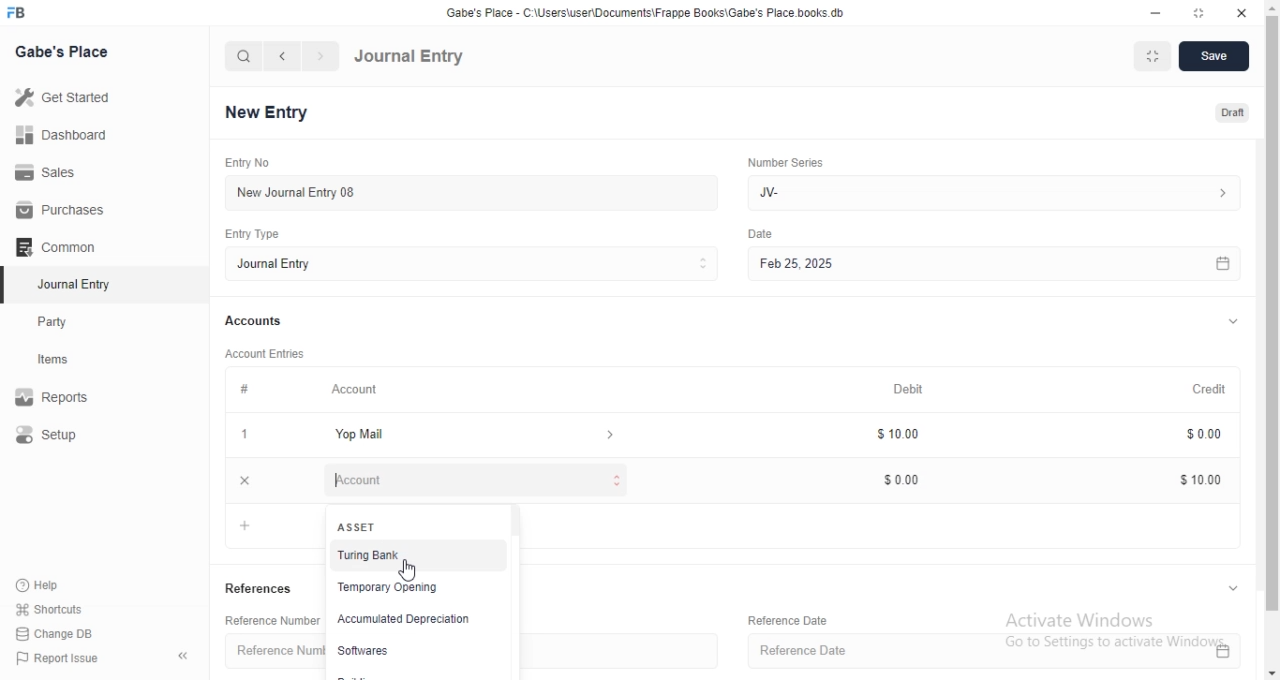  Describe the element at coordinates (911, 435) in the screenshot. I see `$10.00` at that location.